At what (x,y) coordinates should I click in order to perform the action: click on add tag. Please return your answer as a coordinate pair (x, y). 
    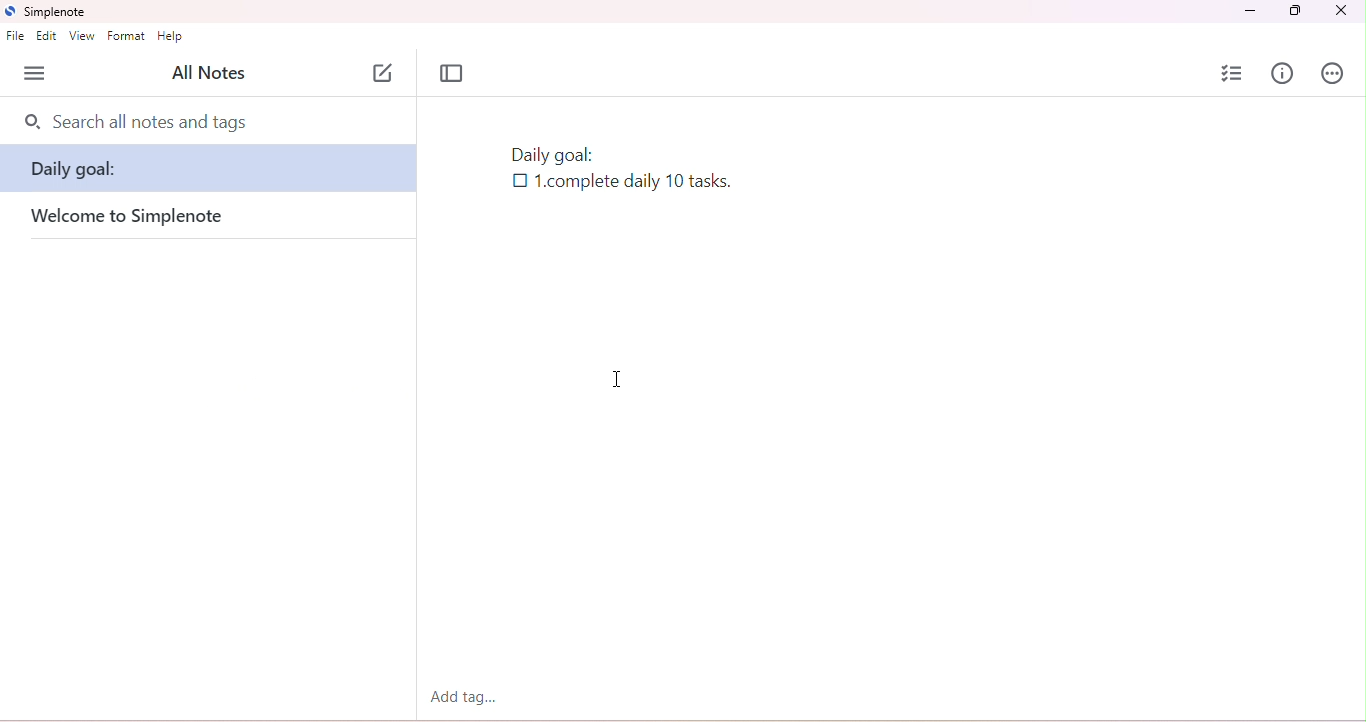
    Looking at the image, I should click on (459, 695).